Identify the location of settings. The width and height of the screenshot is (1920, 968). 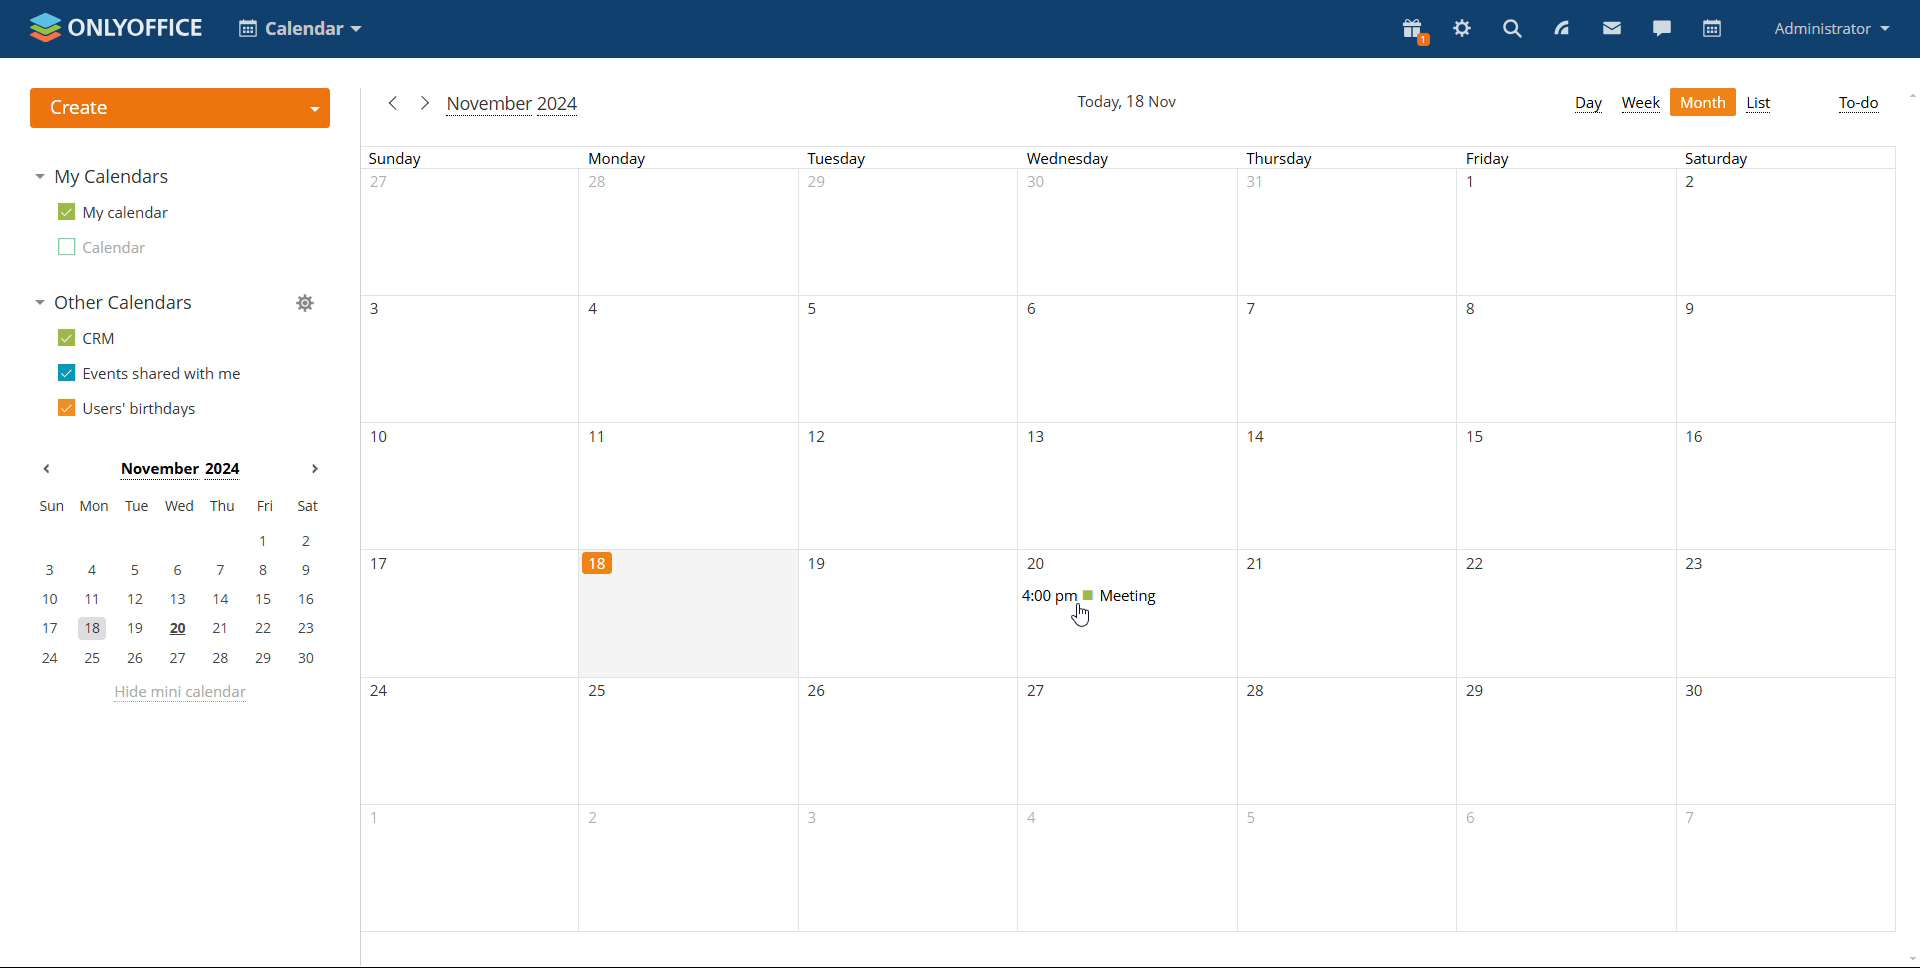
(1463, 26).